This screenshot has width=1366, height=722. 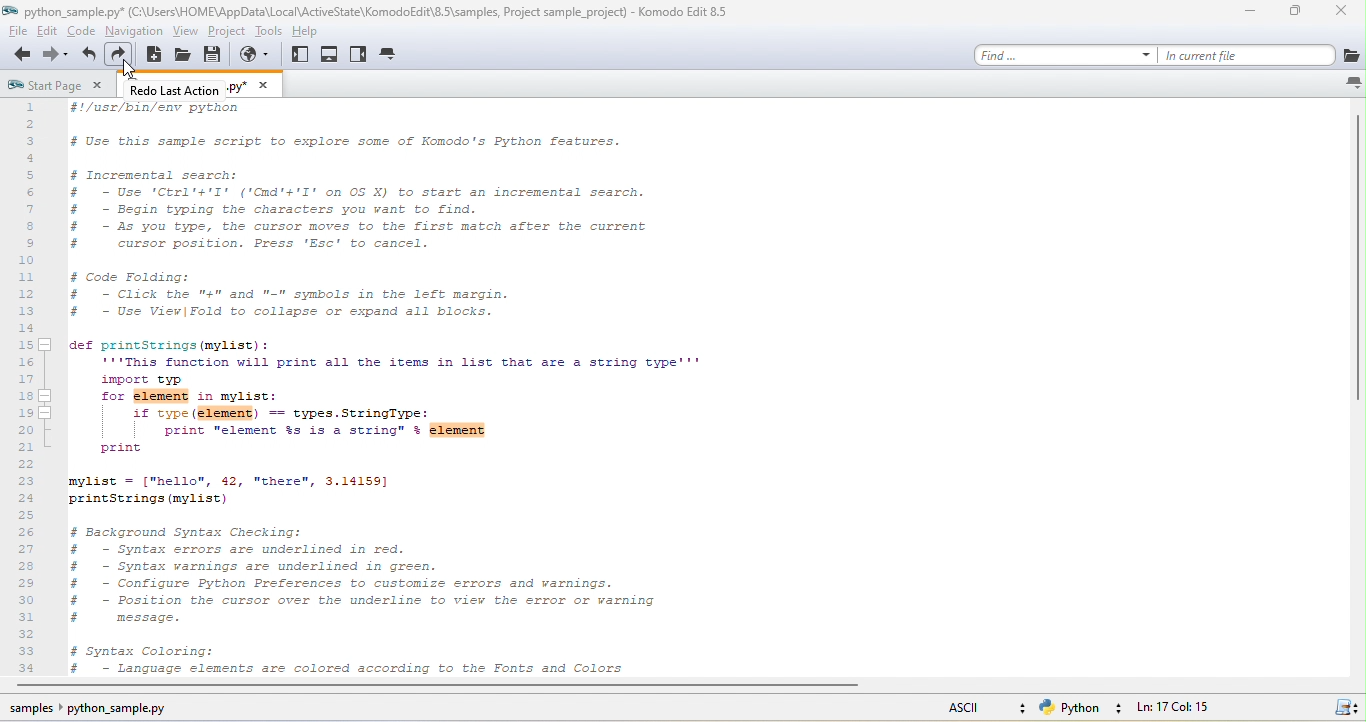 I want to click on python, so click(x=1084, y=707).